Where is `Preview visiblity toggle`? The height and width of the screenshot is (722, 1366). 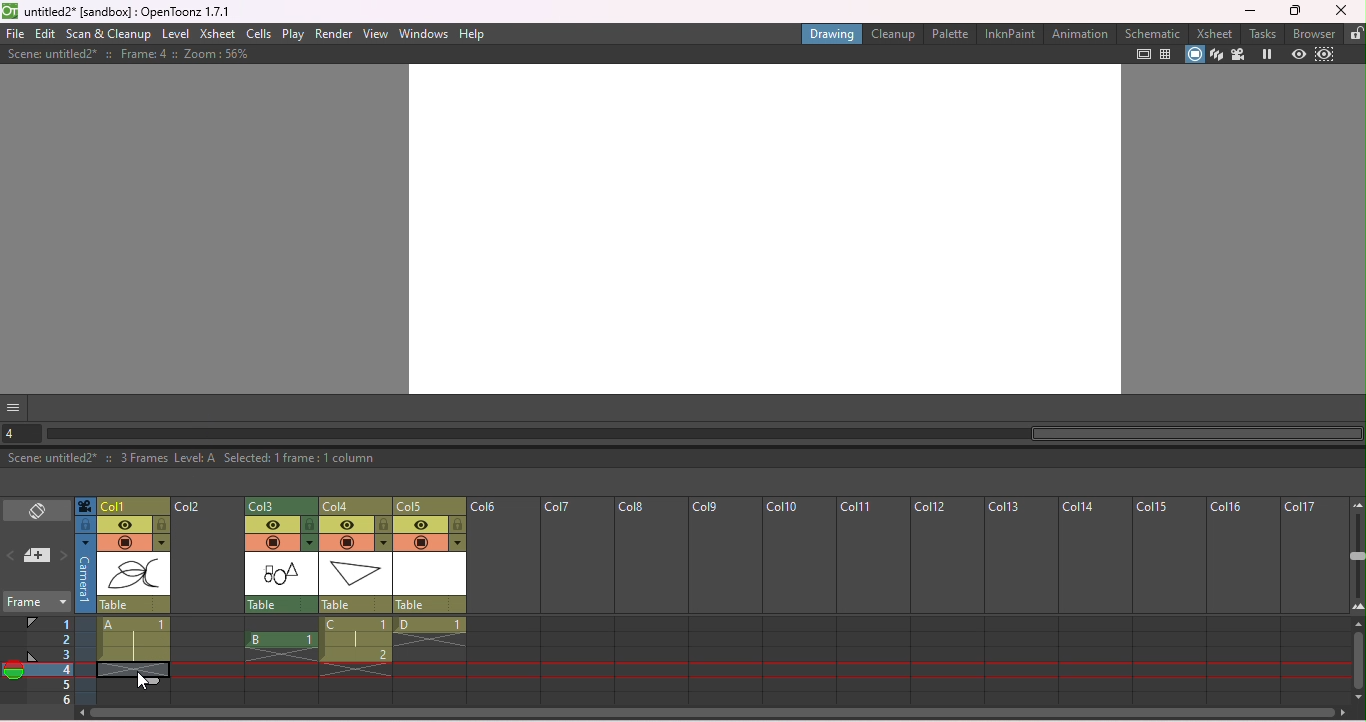
Preview visiblity toggle is located at coordinates (347, 525).